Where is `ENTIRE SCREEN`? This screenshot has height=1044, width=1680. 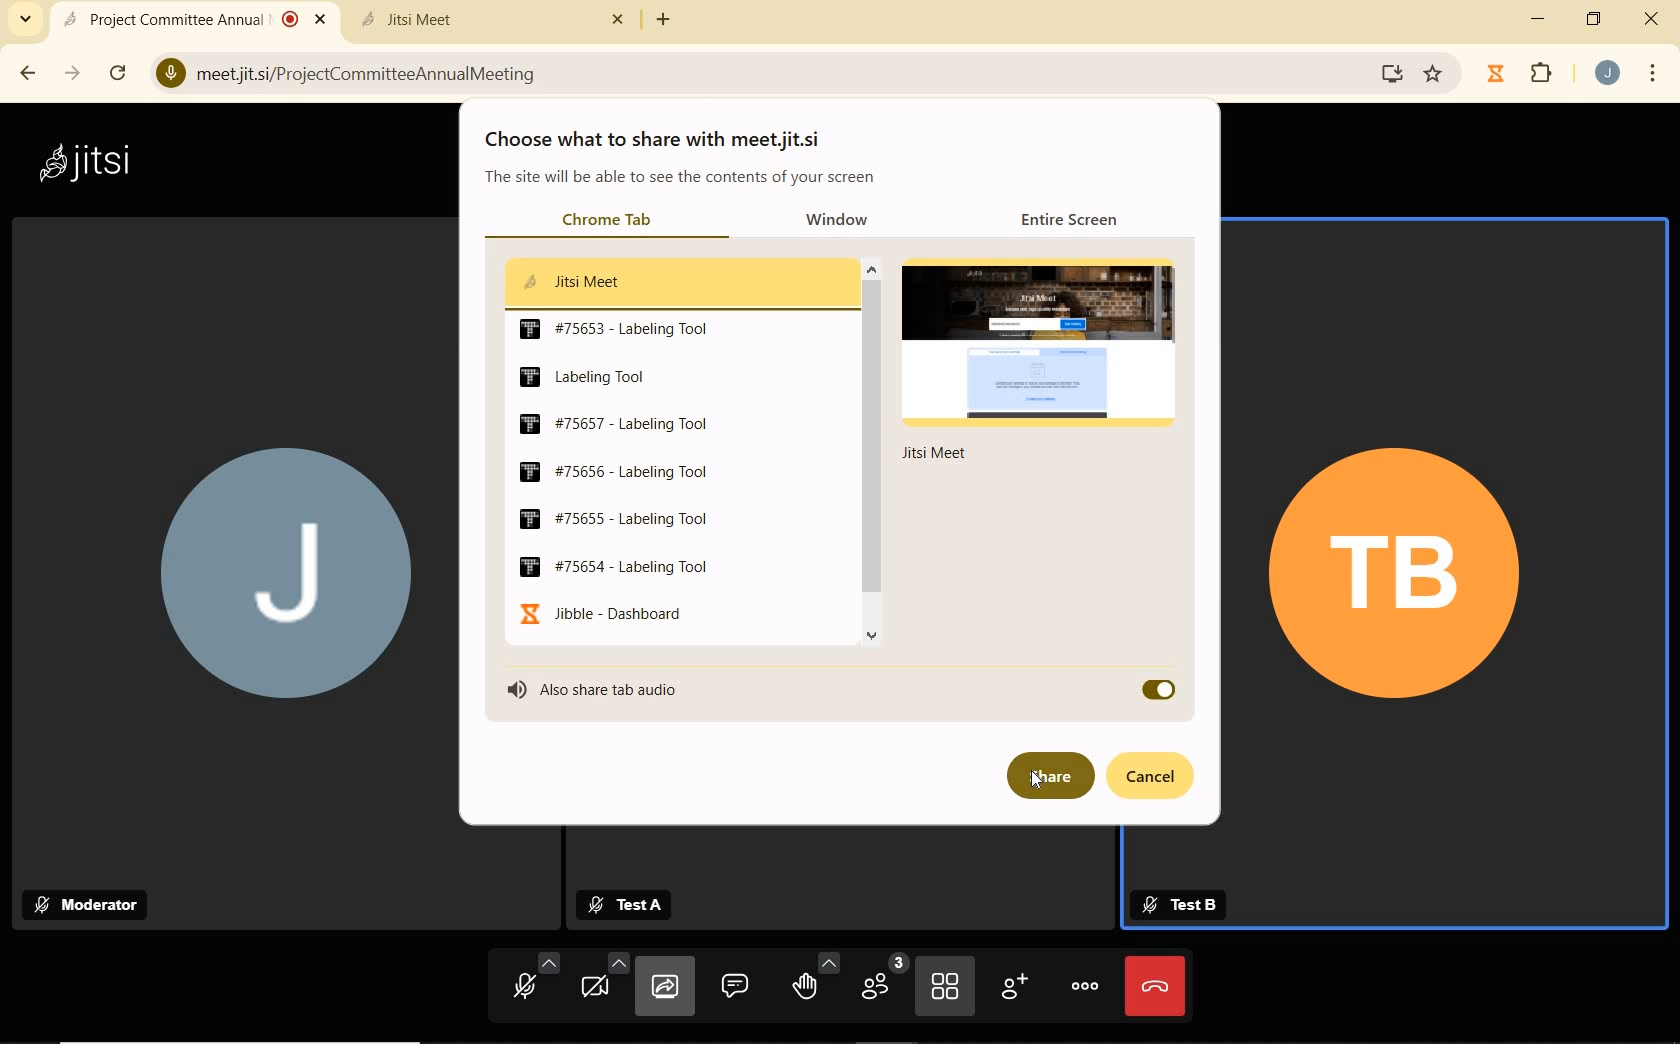 ENTIRE SCREEN is located at coordinates (1076, 218).